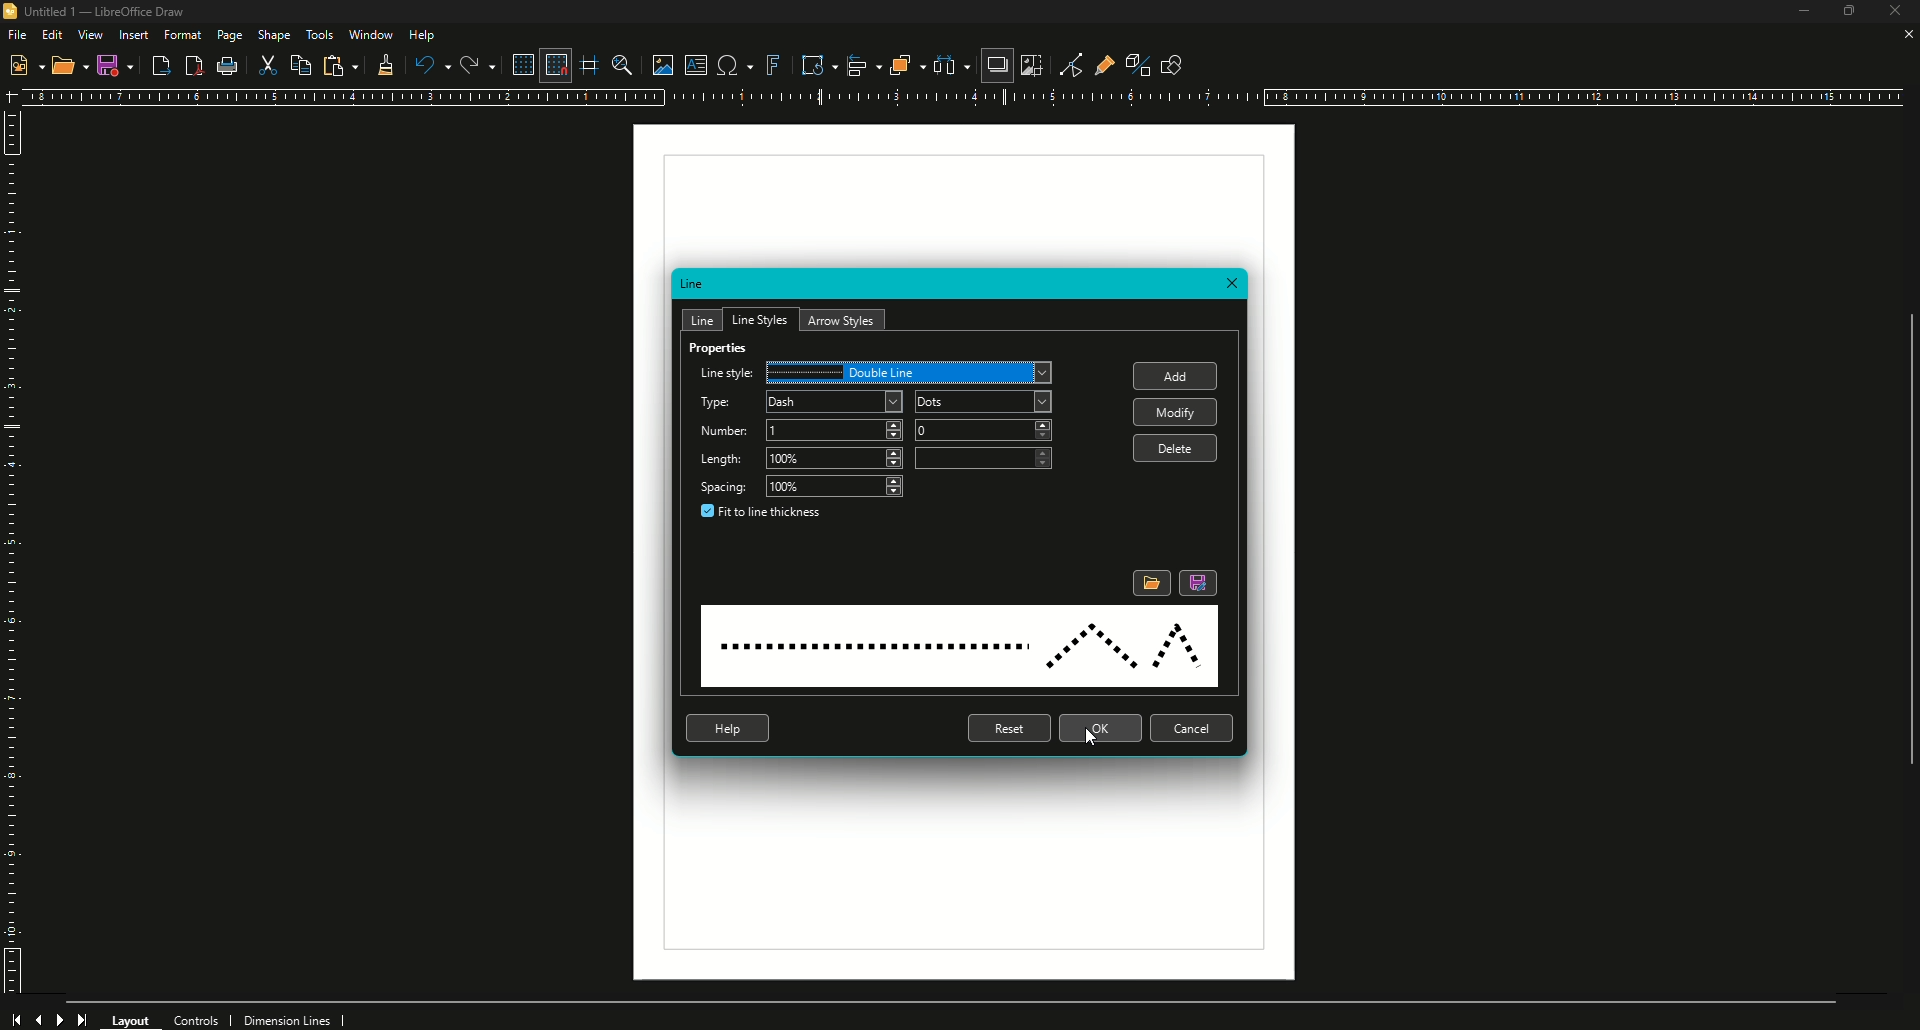 The height and width of the screenshot is (1030, 1920). What do you see at coordinates (1150, 582) in the screenshot?
I see `Load Line Style` at bounding box center [1150, 582].